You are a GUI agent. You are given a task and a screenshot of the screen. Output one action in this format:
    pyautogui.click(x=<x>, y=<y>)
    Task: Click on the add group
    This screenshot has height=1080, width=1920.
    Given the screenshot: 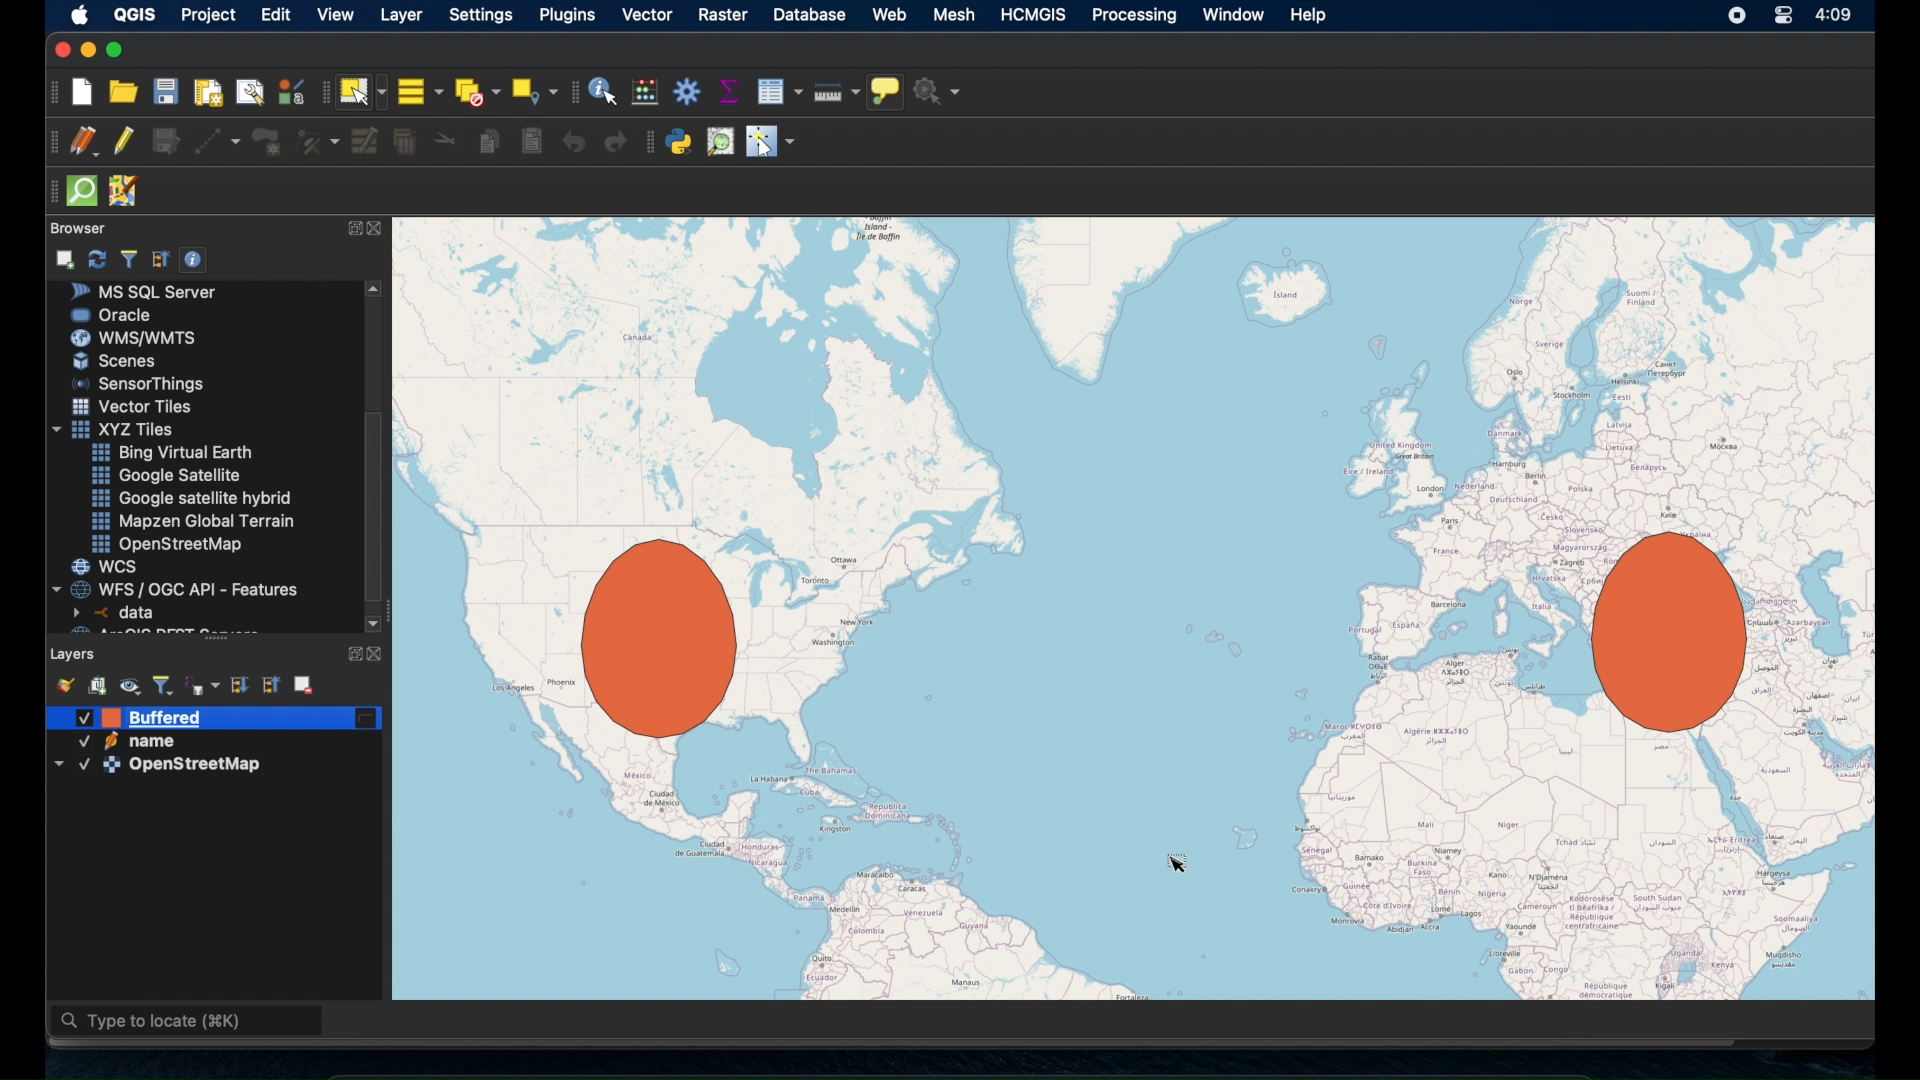 What is the action you would take?
    pyautogui.click(x=98, y=687)
    